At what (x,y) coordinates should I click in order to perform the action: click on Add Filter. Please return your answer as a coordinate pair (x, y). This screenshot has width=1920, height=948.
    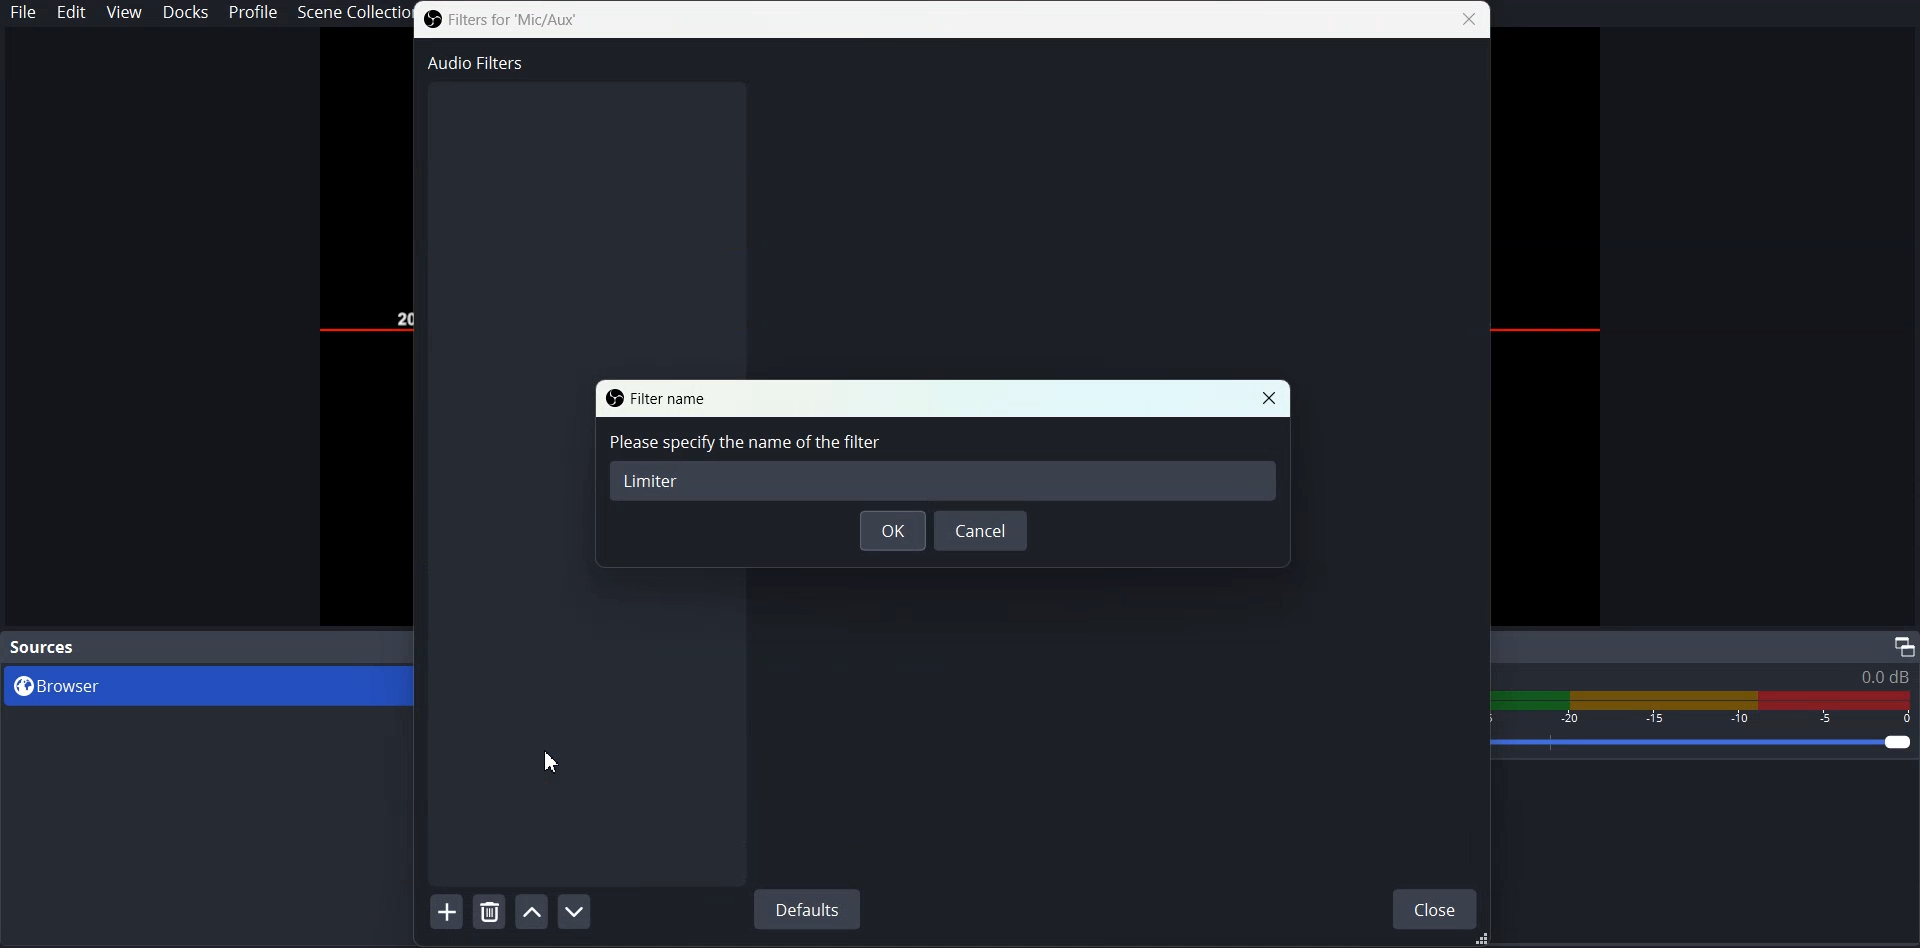
    Looking at the image, I should click on (446, 910).